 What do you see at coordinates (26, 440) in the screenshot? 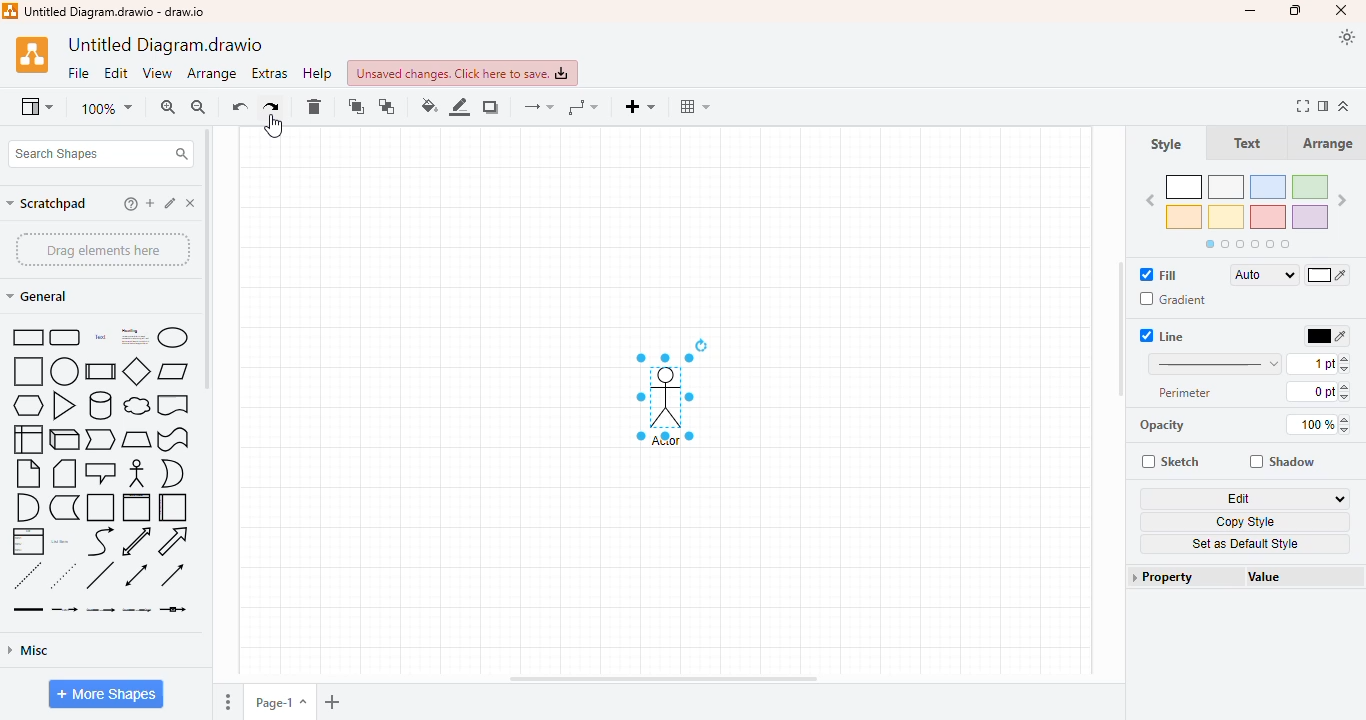
I see `internal storage` at bounding box center [26, 440].